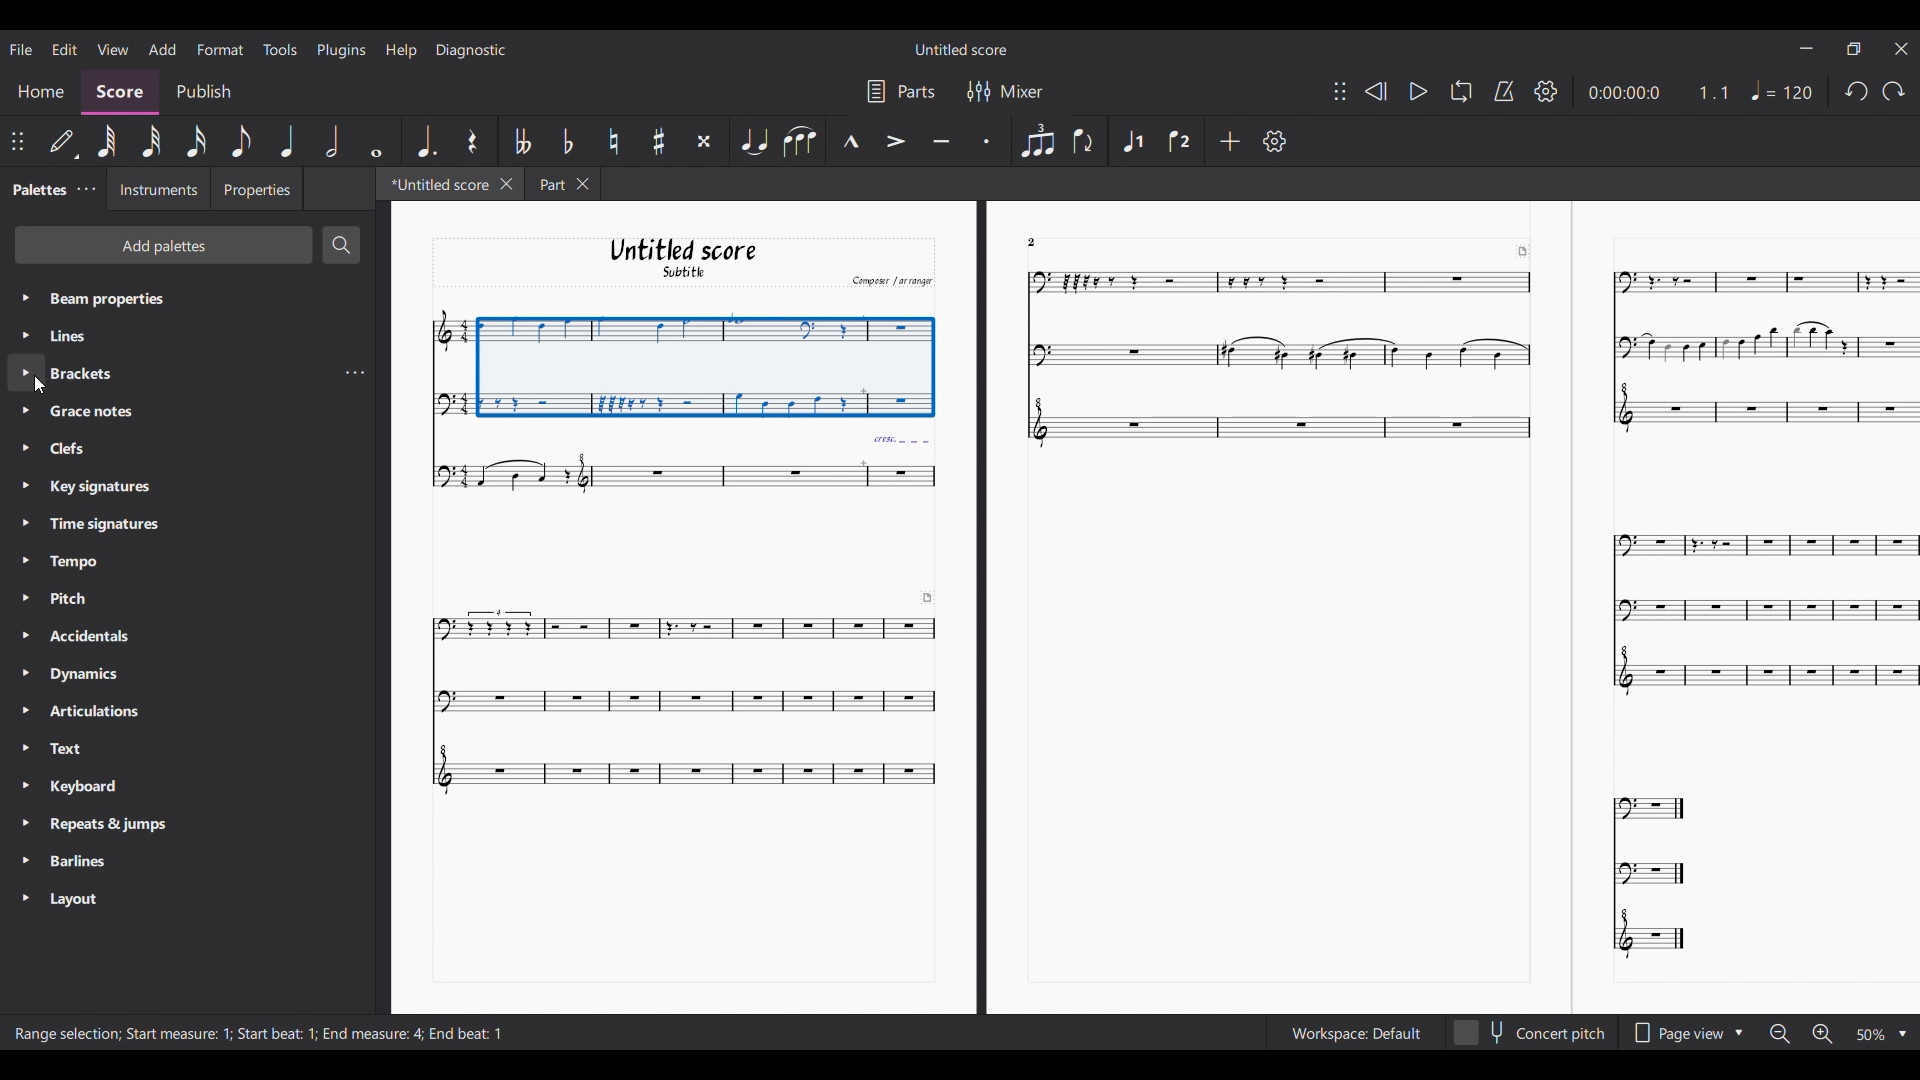 The height and width of the screenshot is (1080, 1920). Describe the element at coordinates (1283, 284) in the screenshot. I see `` at that location.